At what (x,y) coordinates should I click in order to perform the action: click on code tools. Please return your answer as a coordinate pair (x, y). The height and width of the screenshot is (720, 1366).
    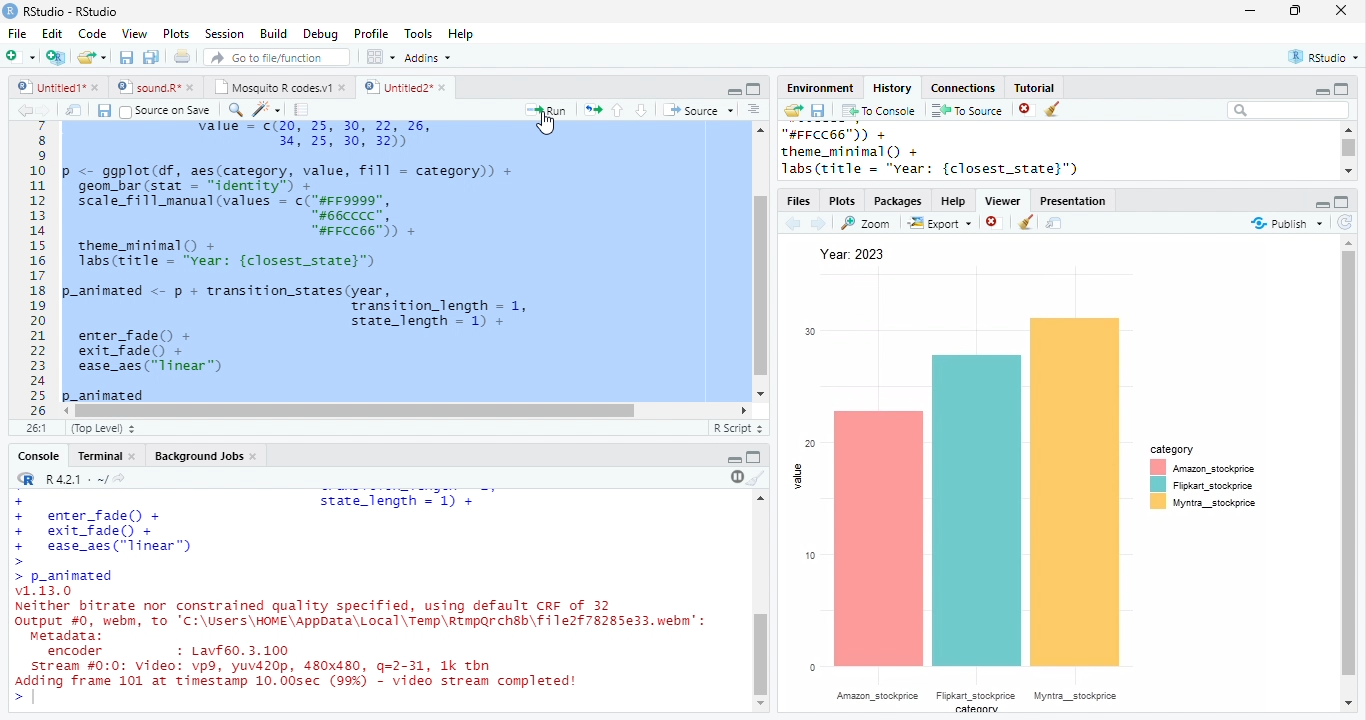
    Looking at the image, I should click on (266, 109).